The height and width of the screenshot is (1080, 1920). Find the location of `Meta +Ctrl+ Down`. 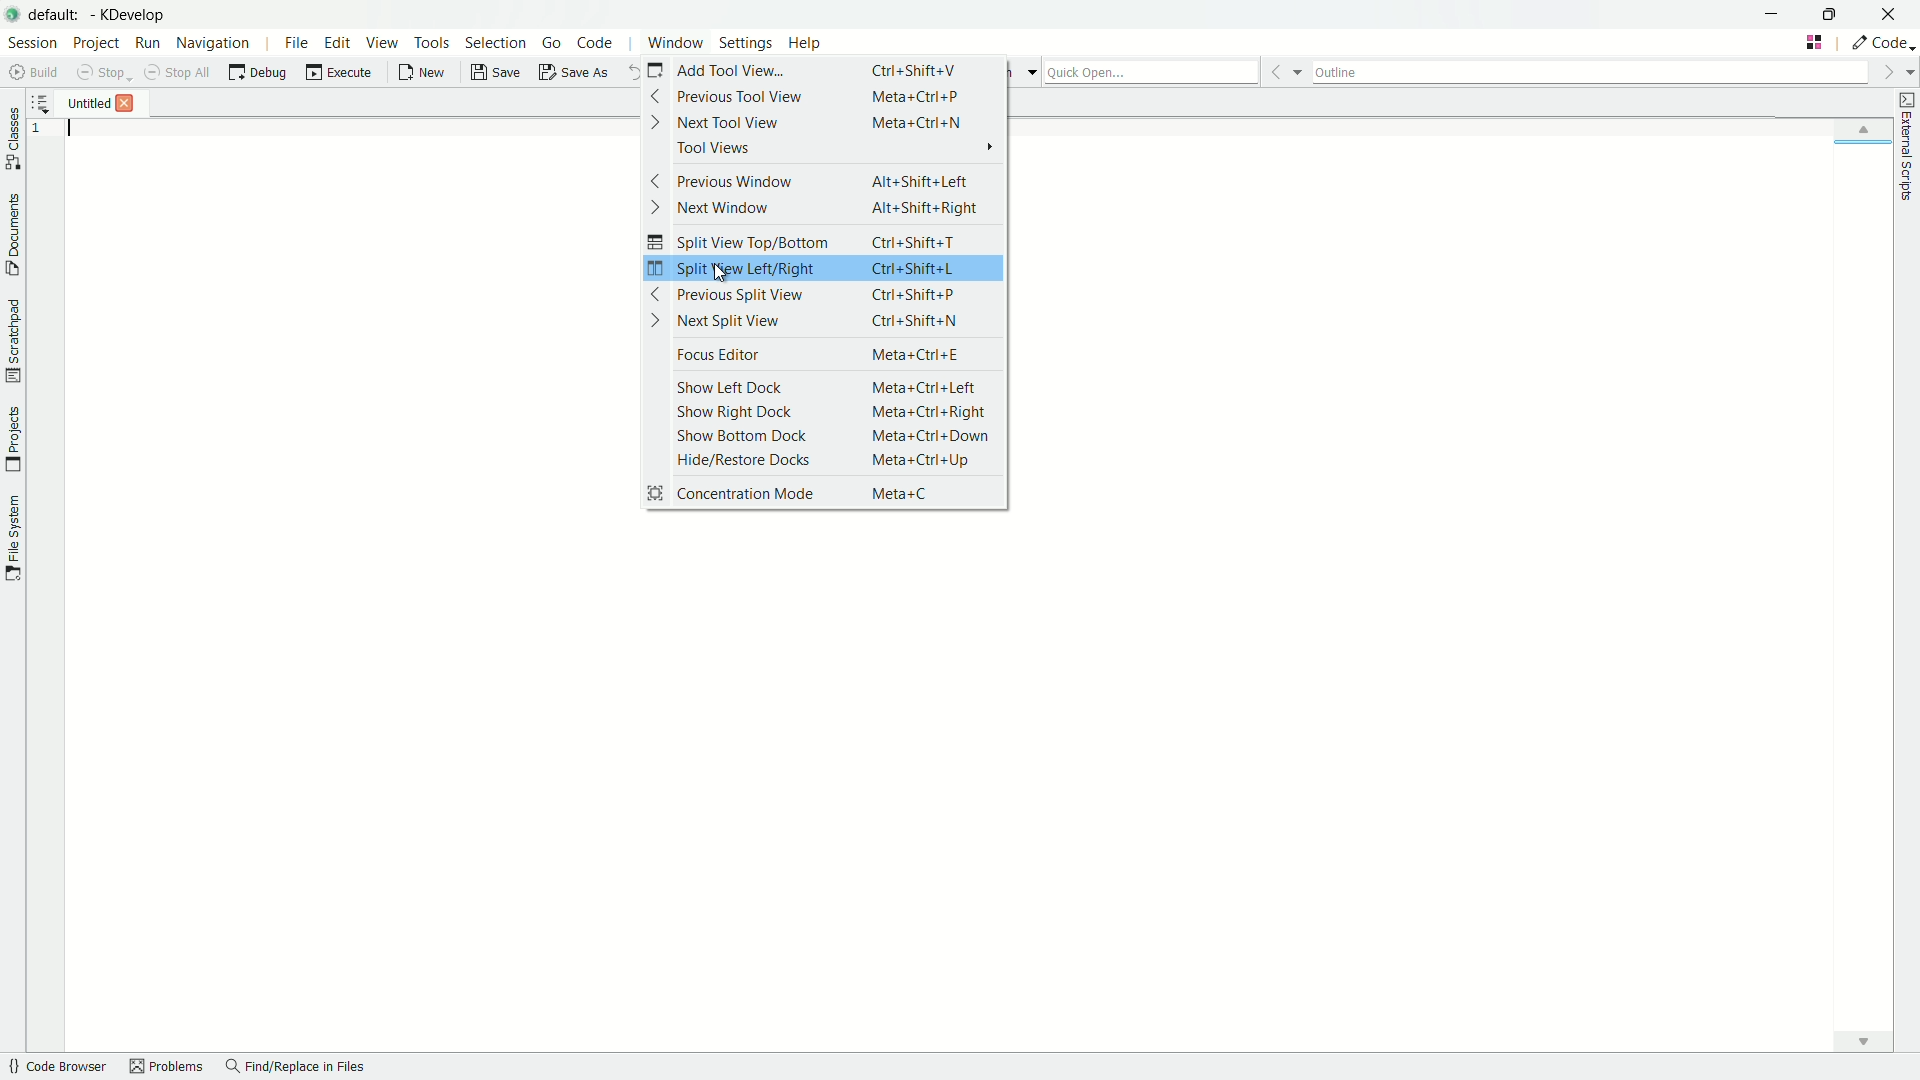

Meta +Ctrl+ Down is located at coordinates (933, 434).